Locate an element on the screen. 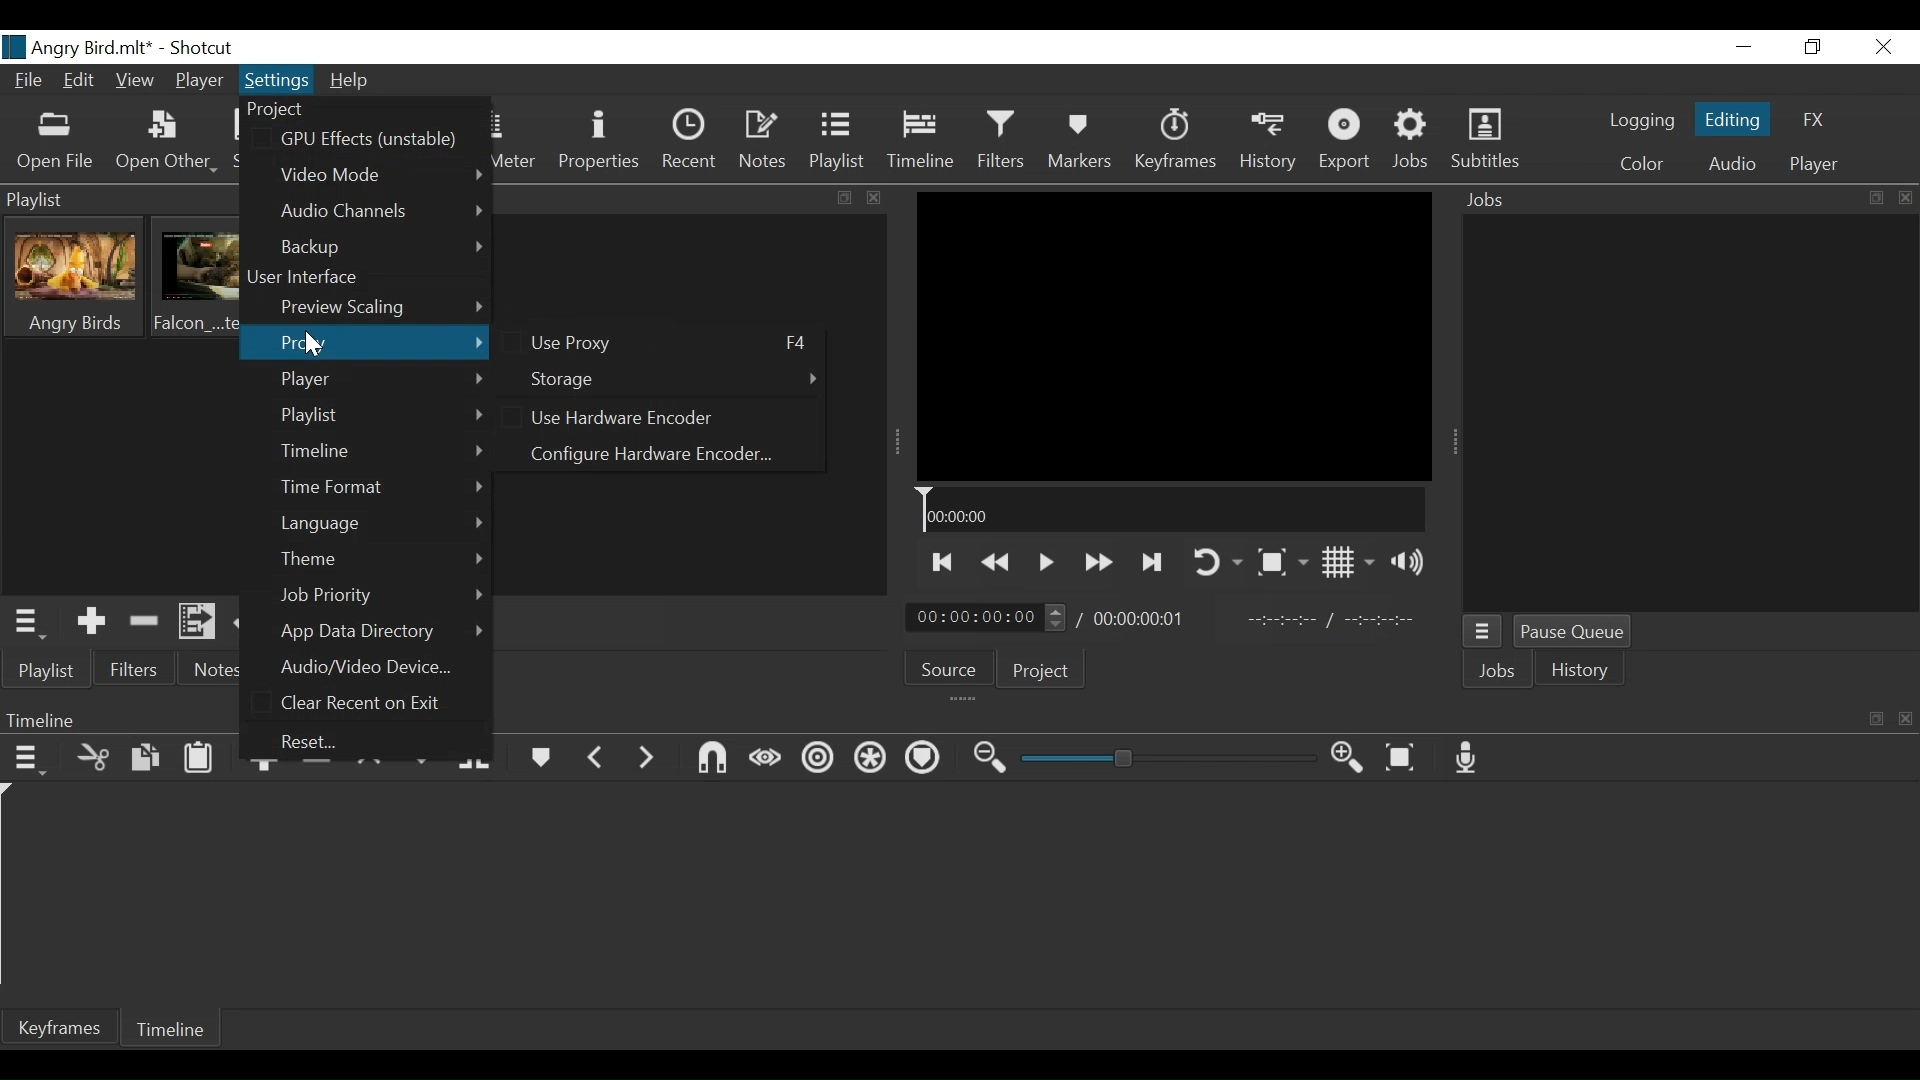 This screenshot has height=1080, width=1920. Language is located at coordinates (382, 522).